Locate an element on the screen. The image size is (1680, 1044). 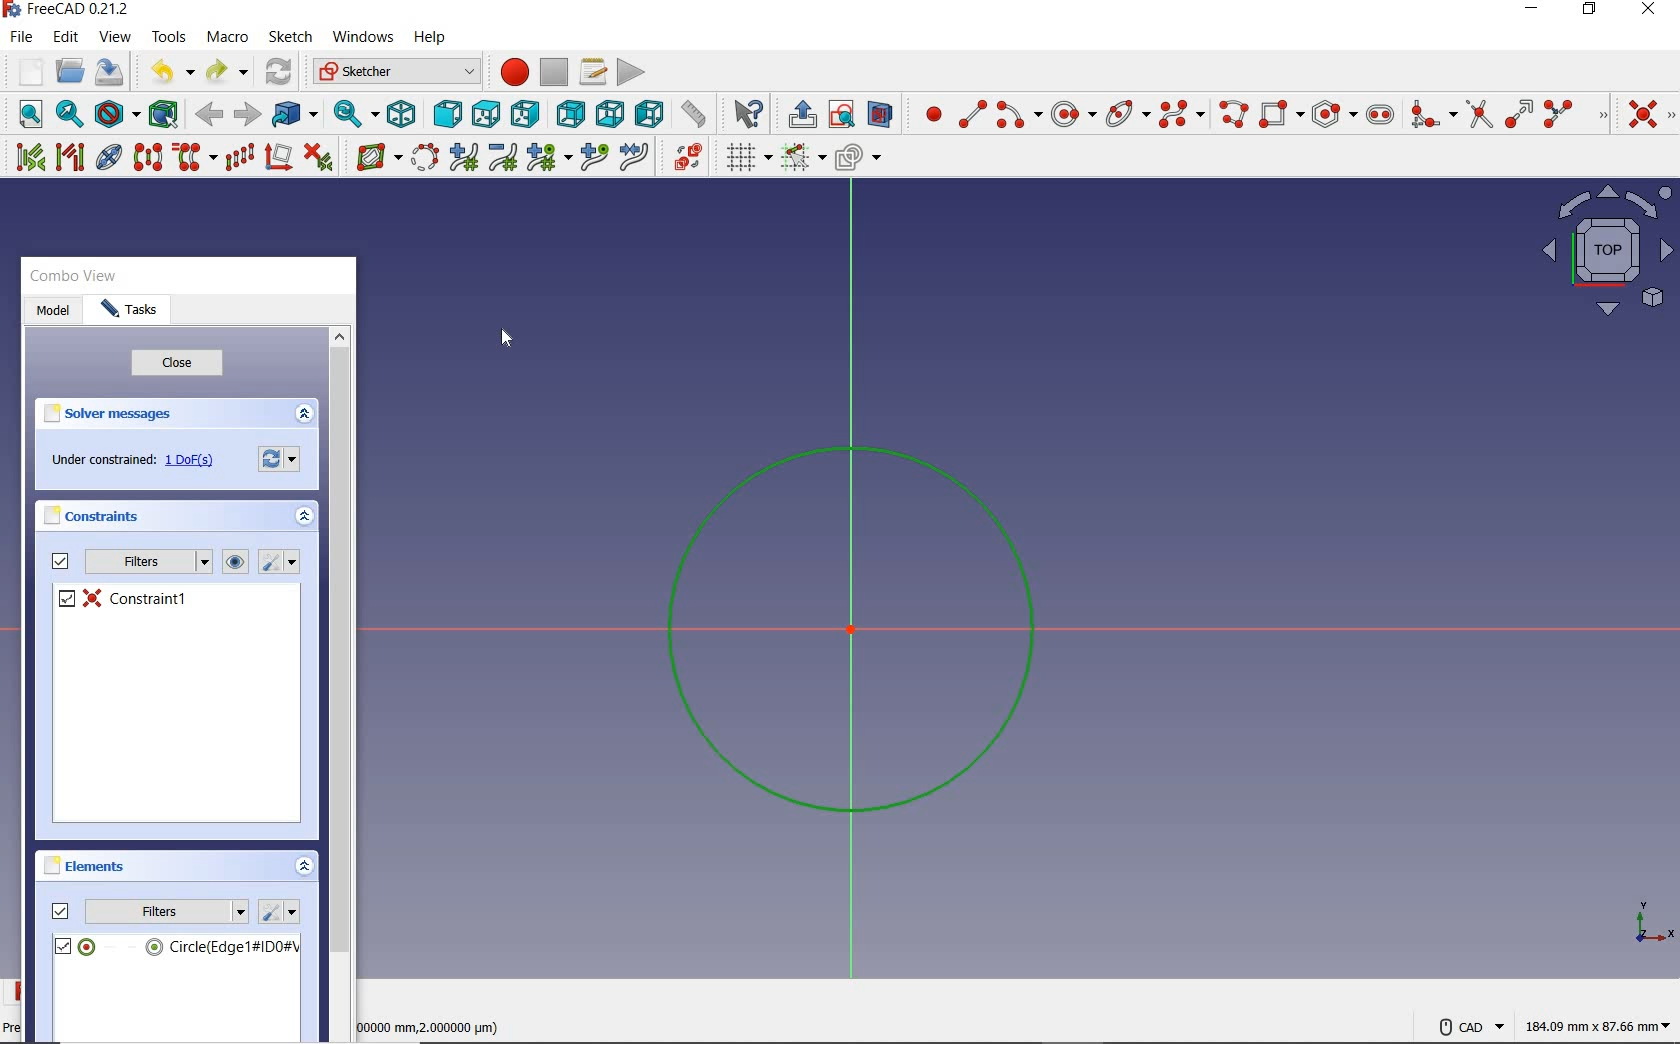
backward is located at coordinates (210, 115).